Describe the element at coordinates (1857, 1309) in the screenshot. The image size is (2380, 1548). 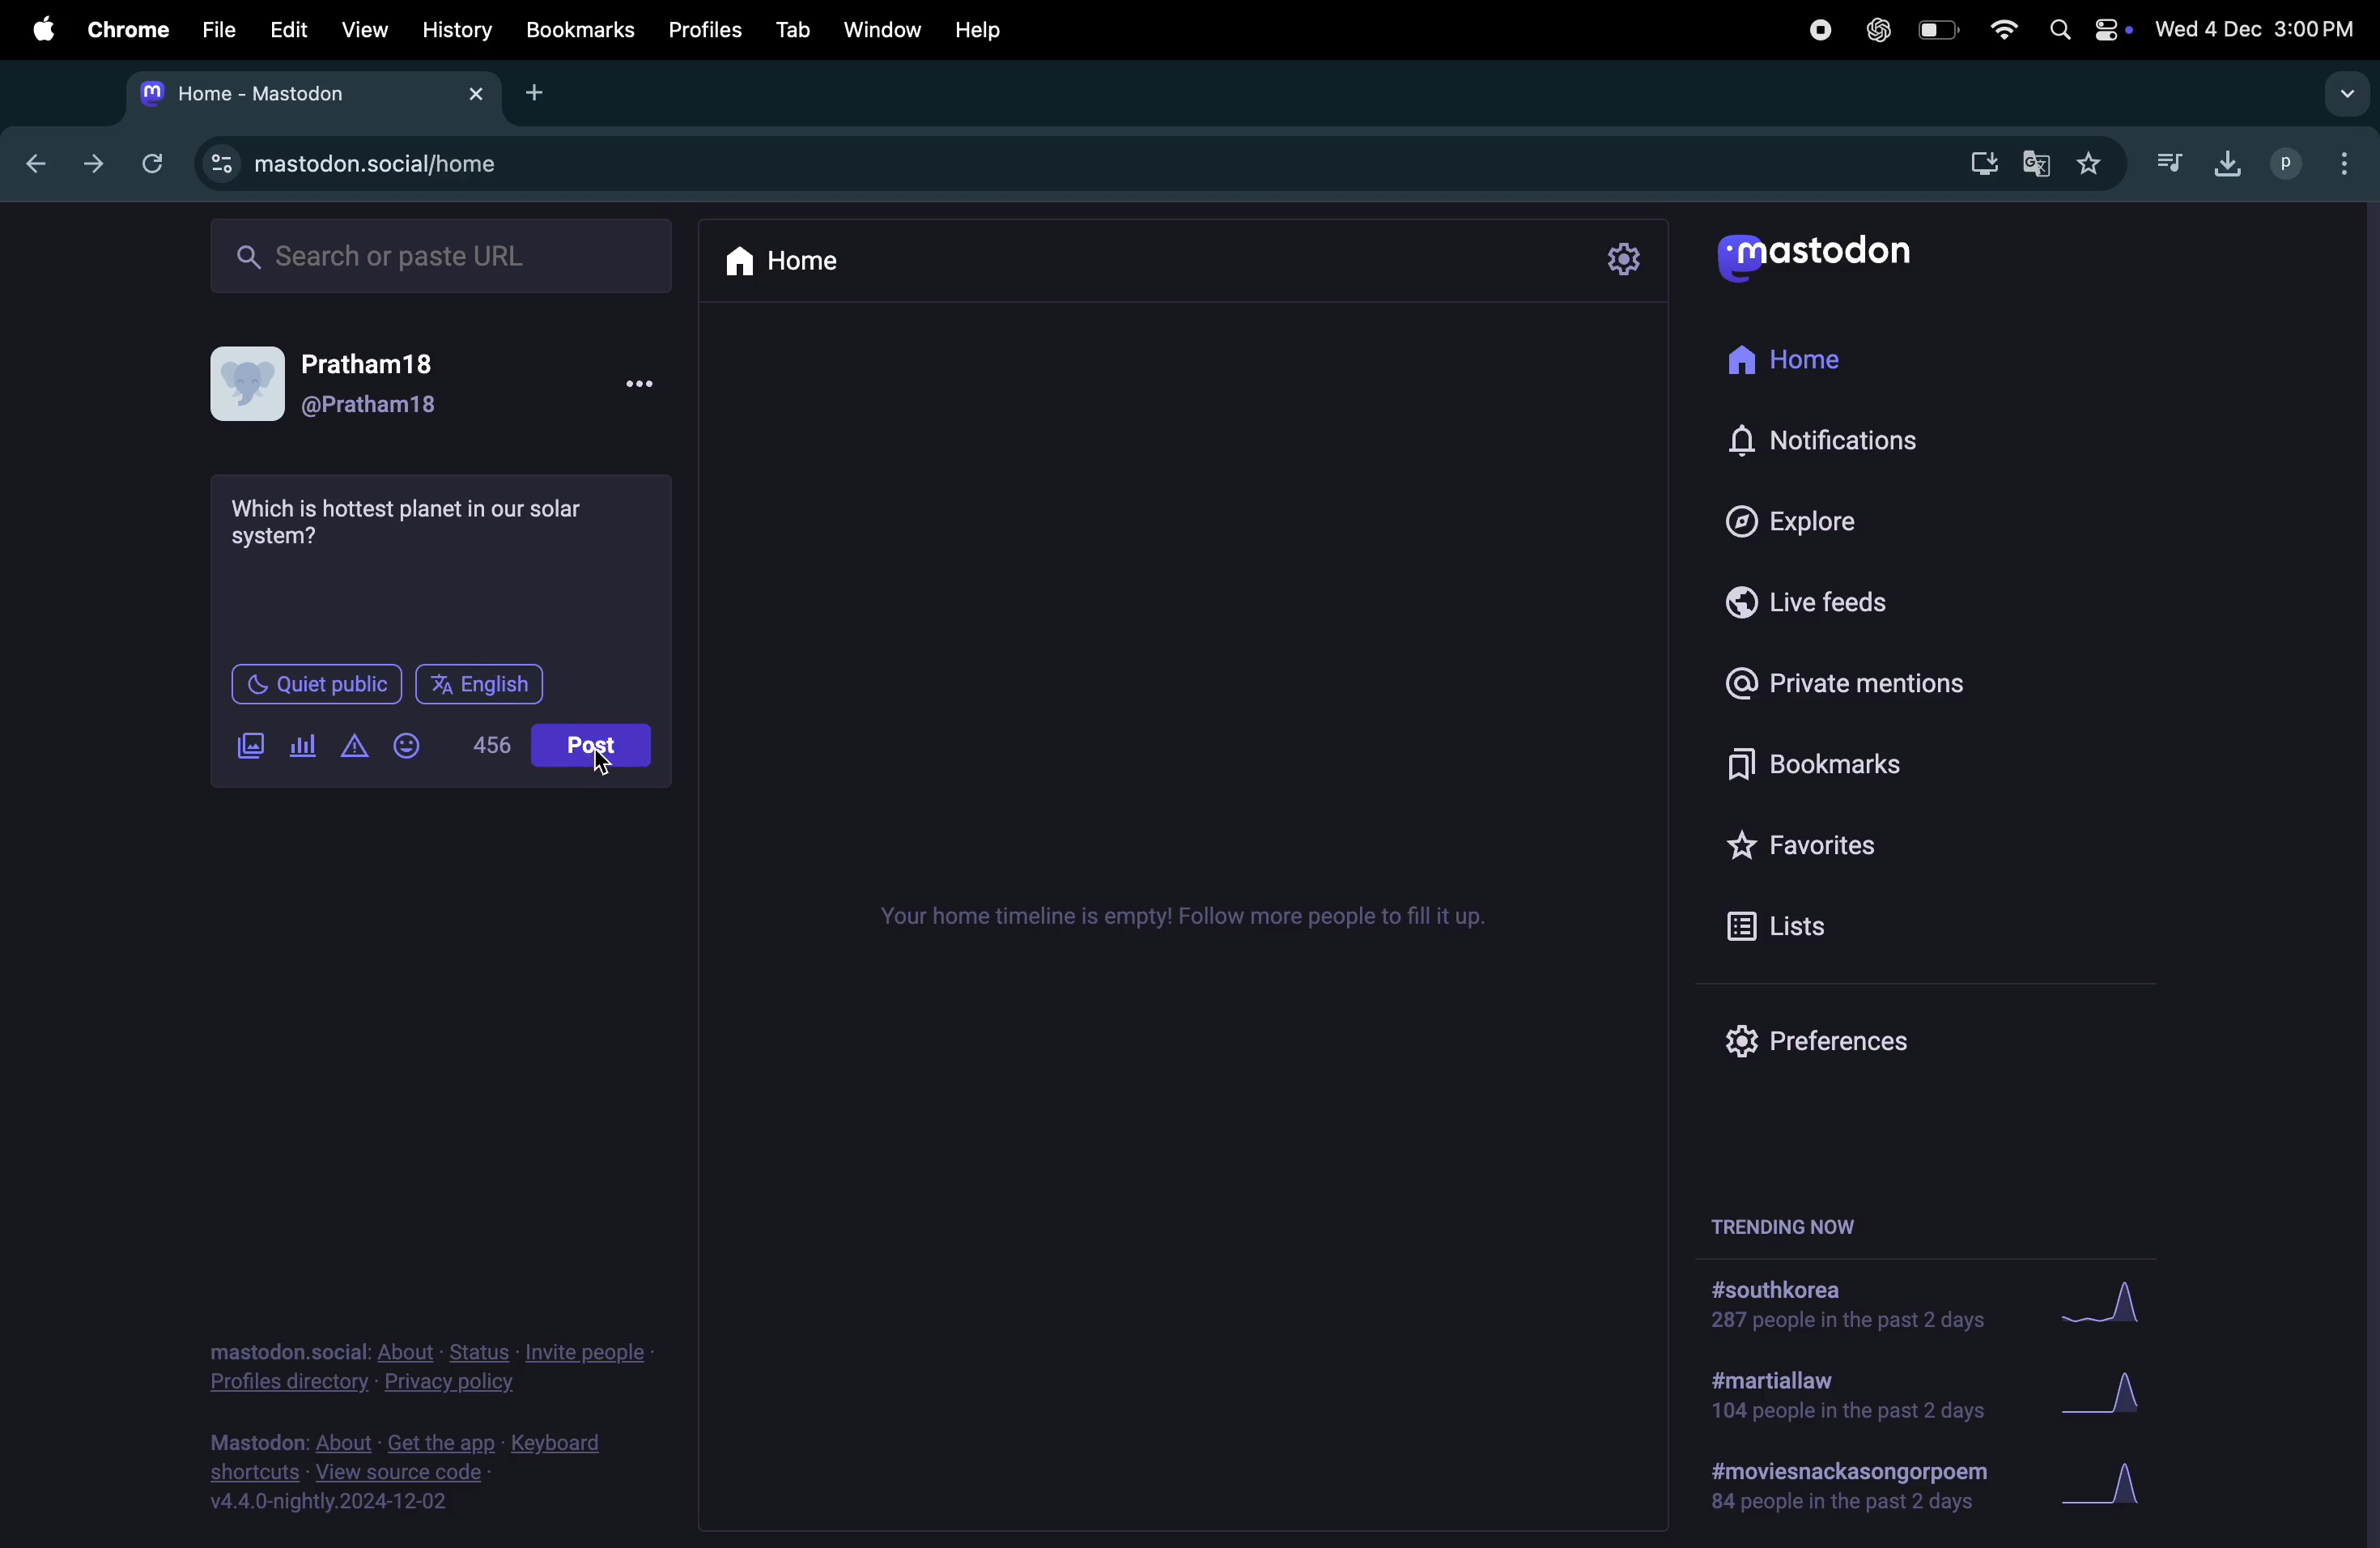
I see `#south korea solutuions` at that location.